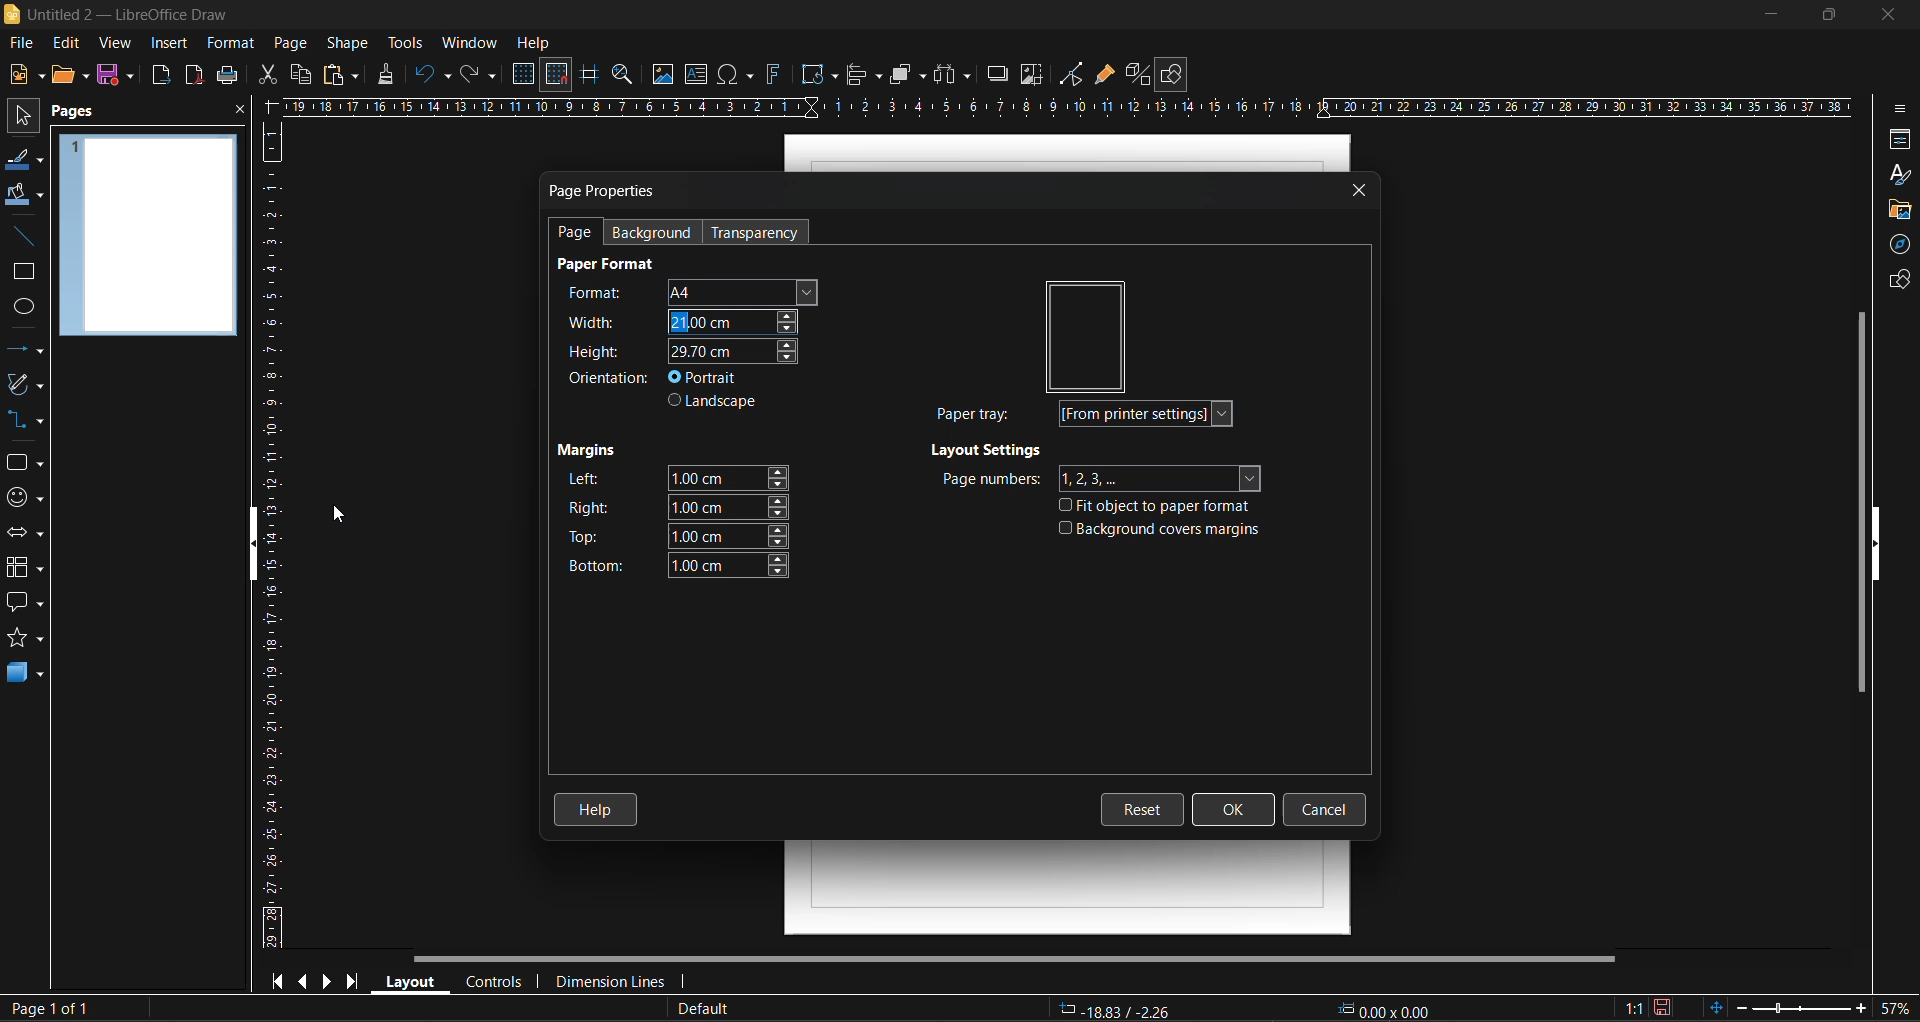  I want to click on flowcharts, so click(31, 567).